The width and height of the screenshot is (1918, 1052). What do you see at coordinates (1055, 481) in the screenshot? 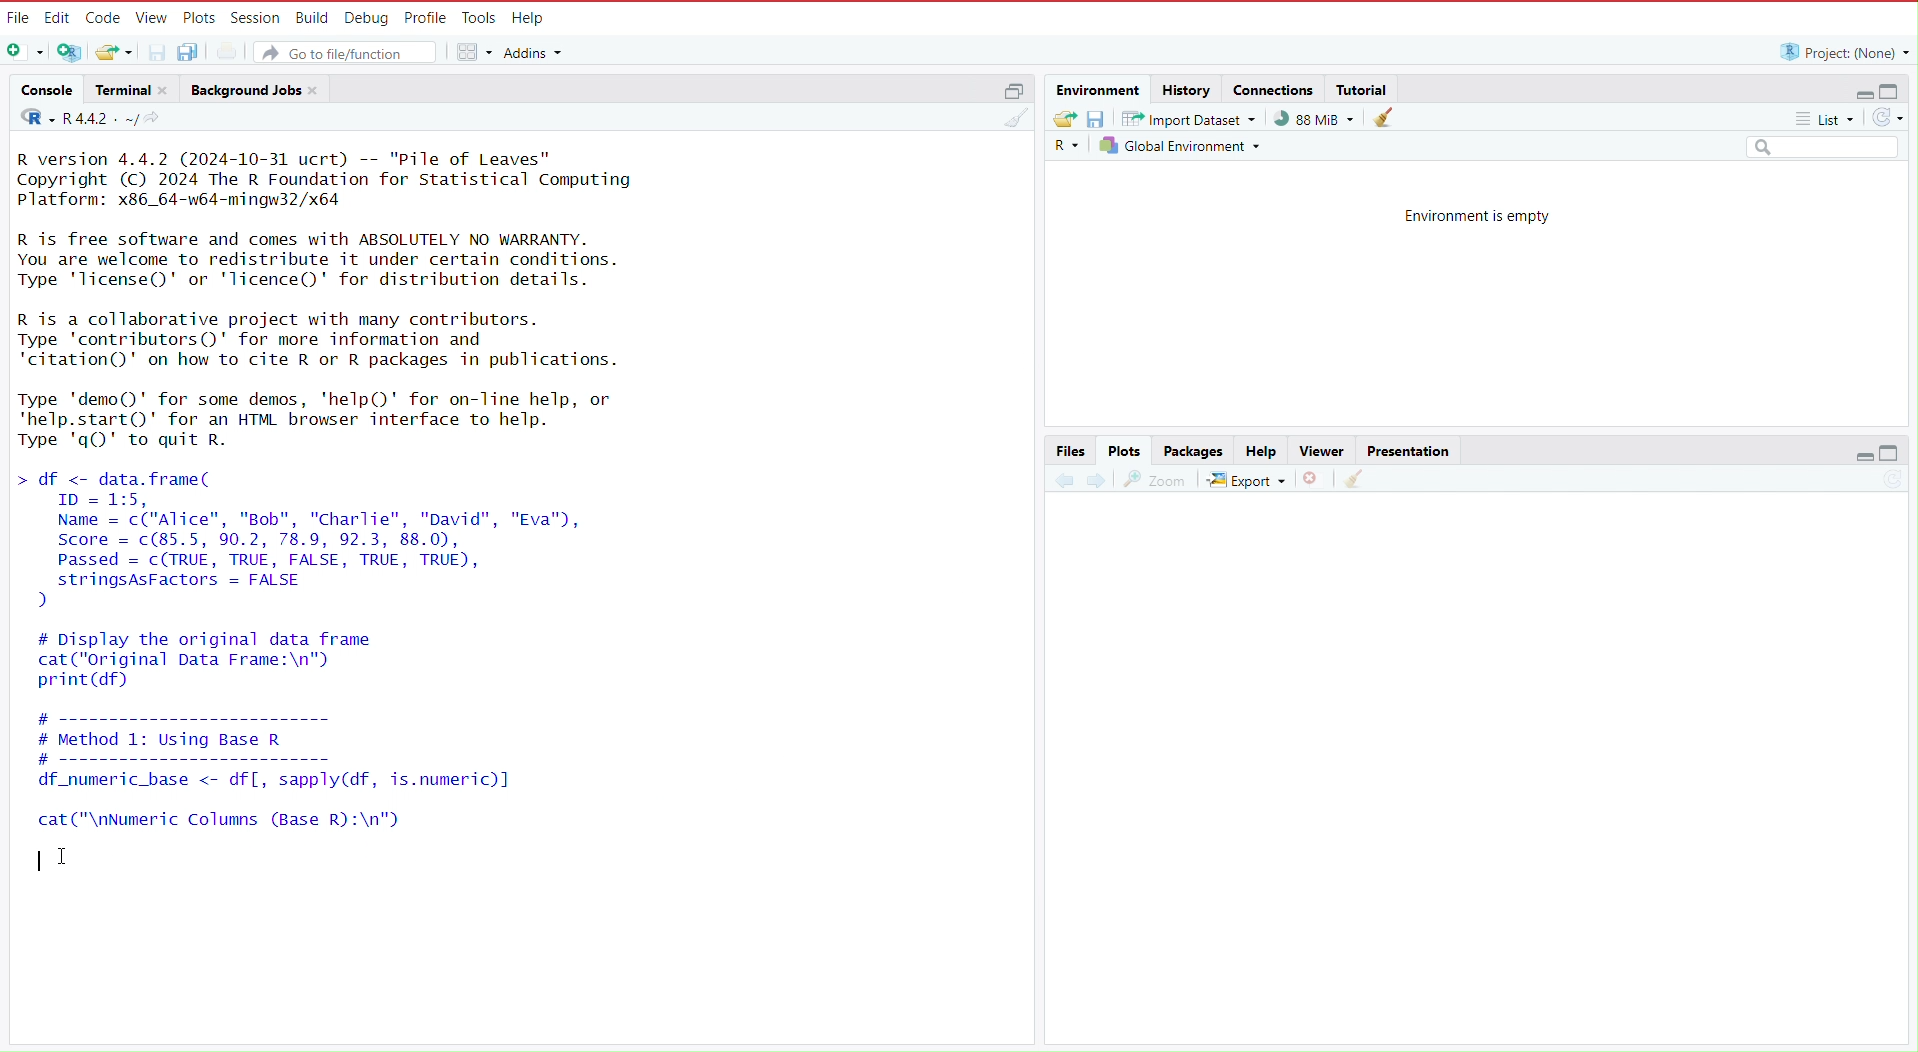
I see `previous plot` at bounding box center [1055, 481].